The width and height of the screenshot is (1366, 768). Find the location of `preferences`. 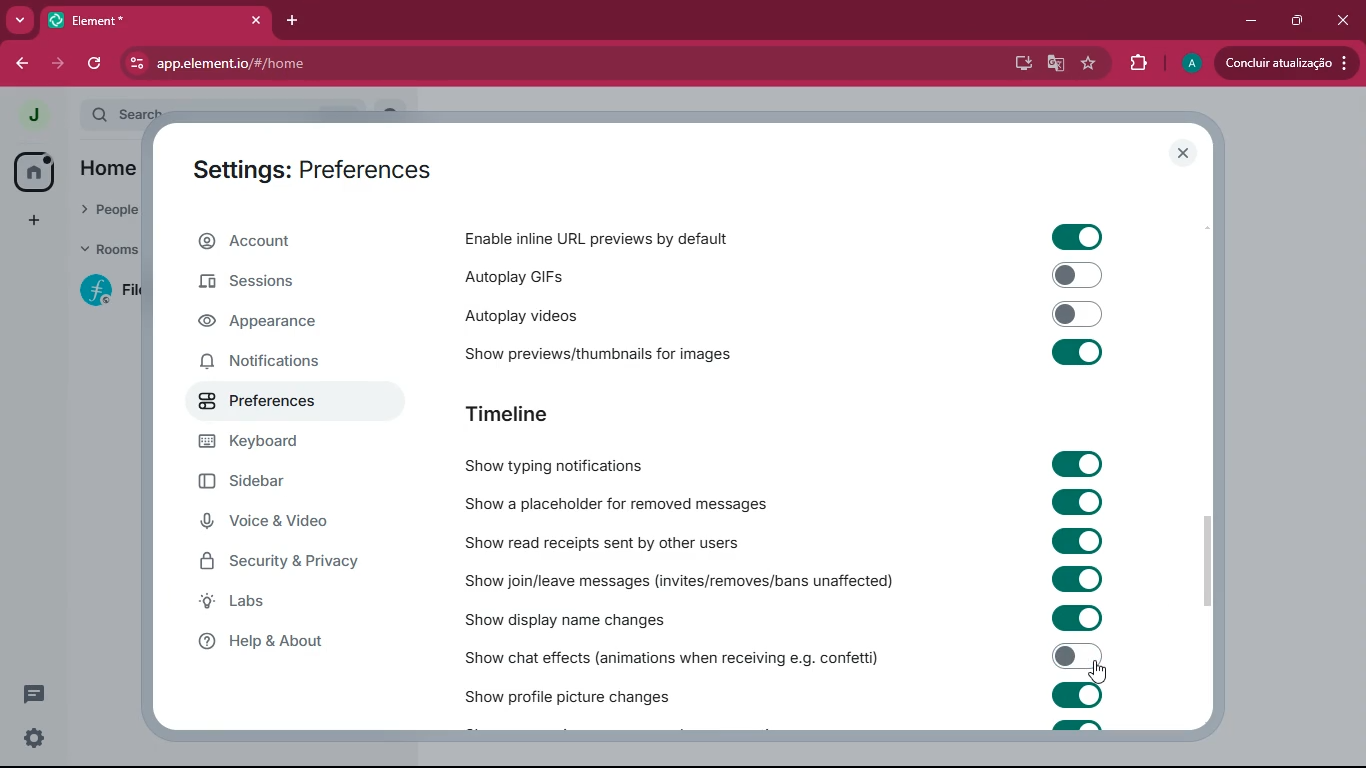

preferences is located at coordinates (266, 399).